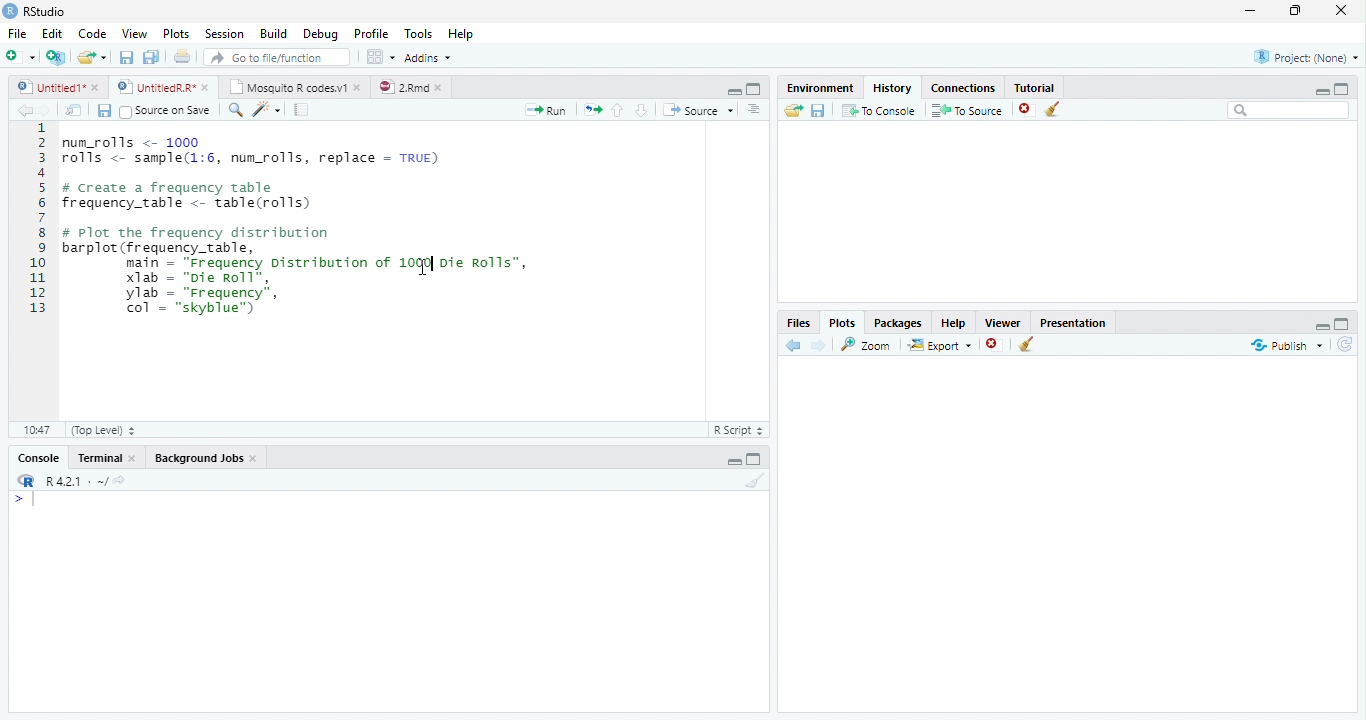 The height and width of the screenshot is (720, 1366). Describe the element at coordinates (878, 109) in the screenshot. I see `T0 Console` at that location.